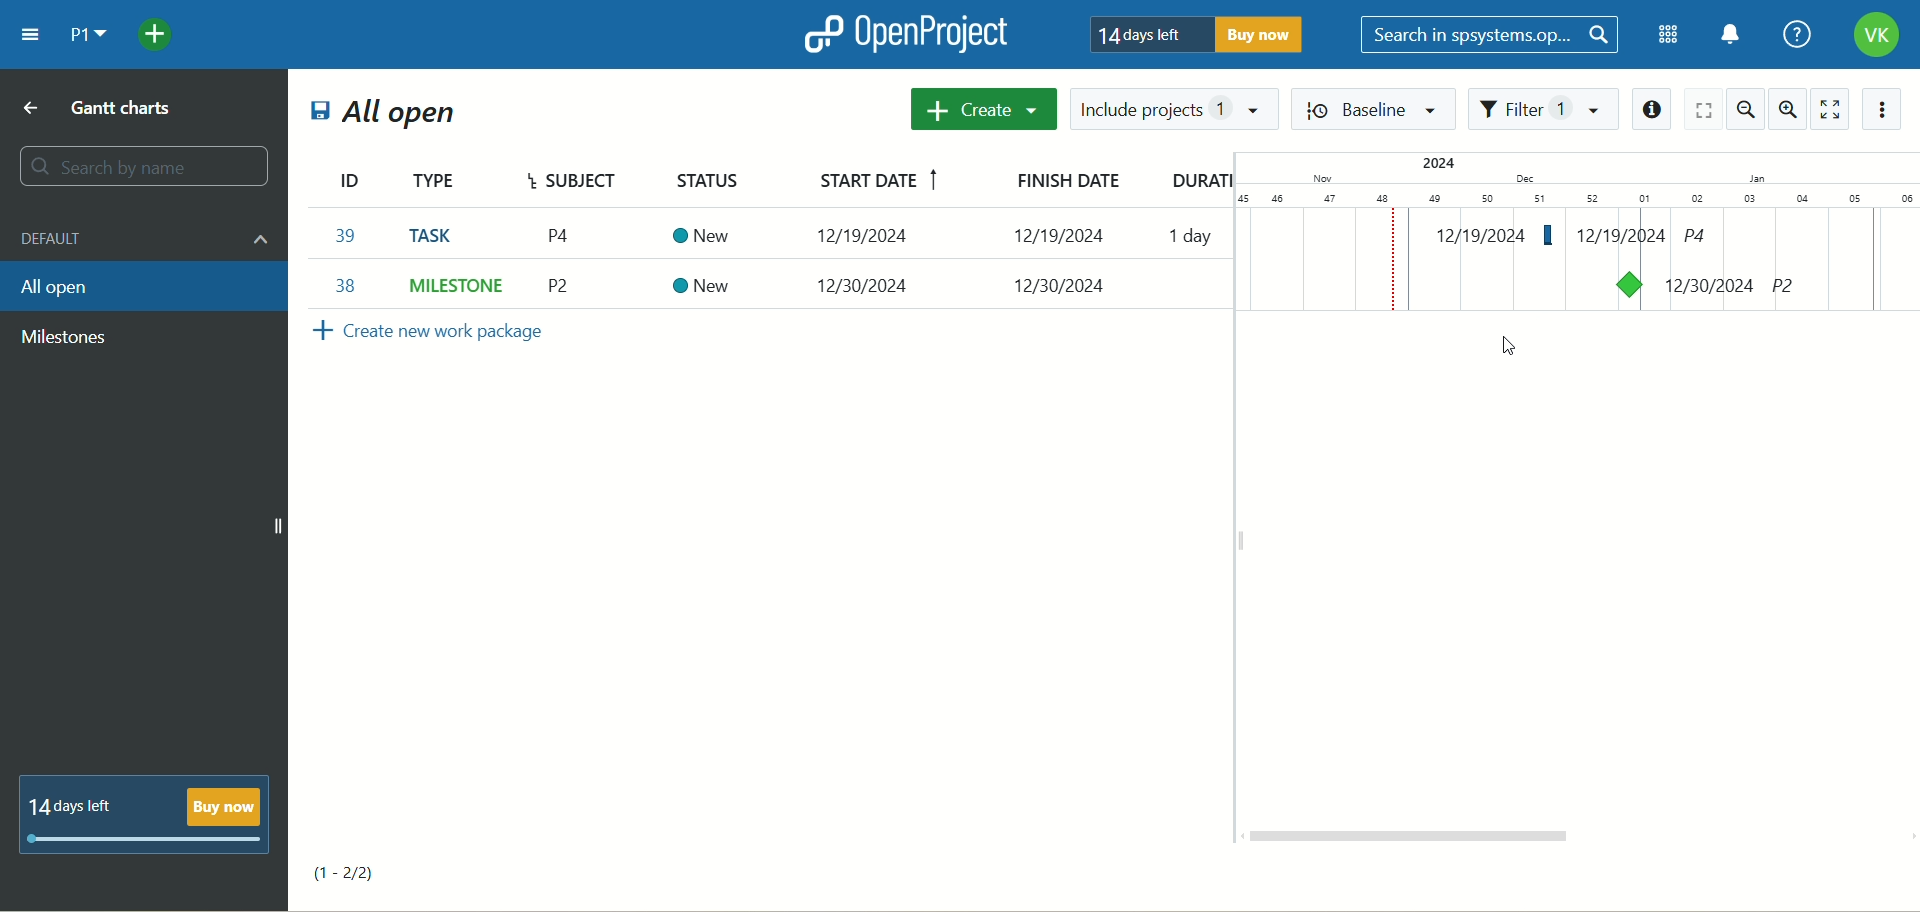 This screenshot has width=1920, height=912. I want to click on 1 day, so click(1196, 242).